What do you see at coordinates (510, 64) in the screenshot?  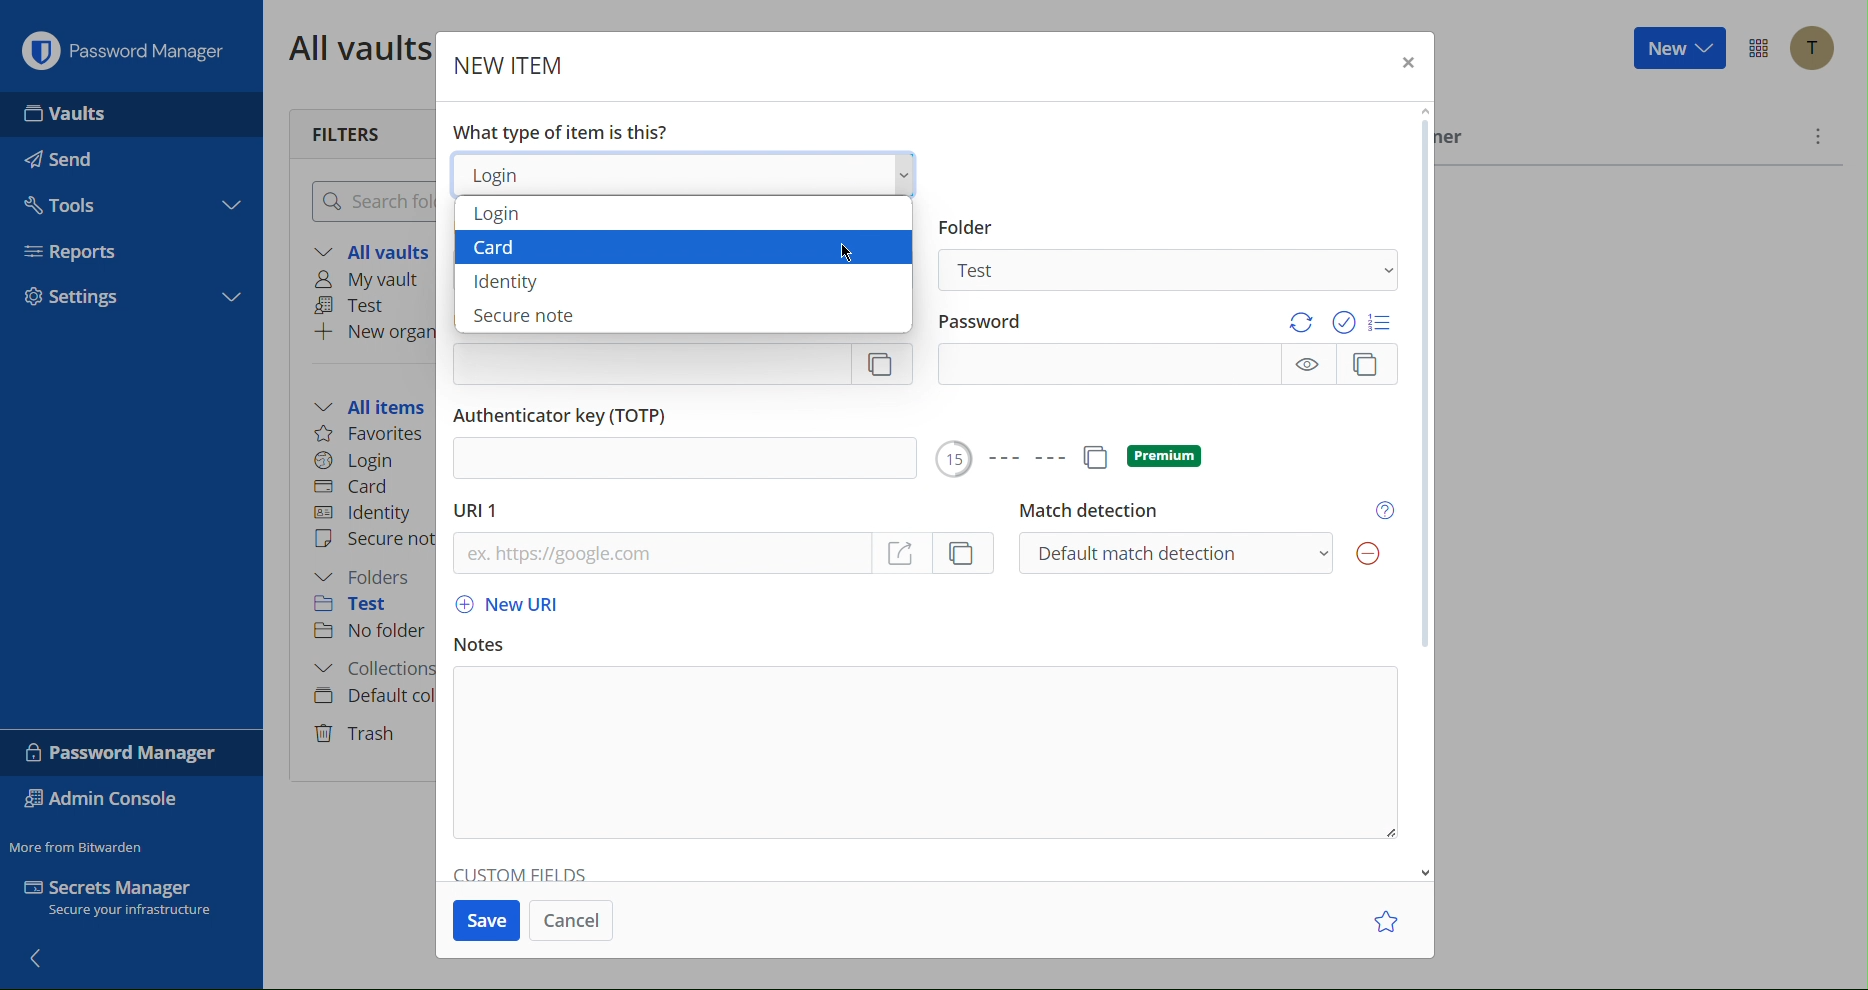 I see `New Item` at bounding box center [510, 64].